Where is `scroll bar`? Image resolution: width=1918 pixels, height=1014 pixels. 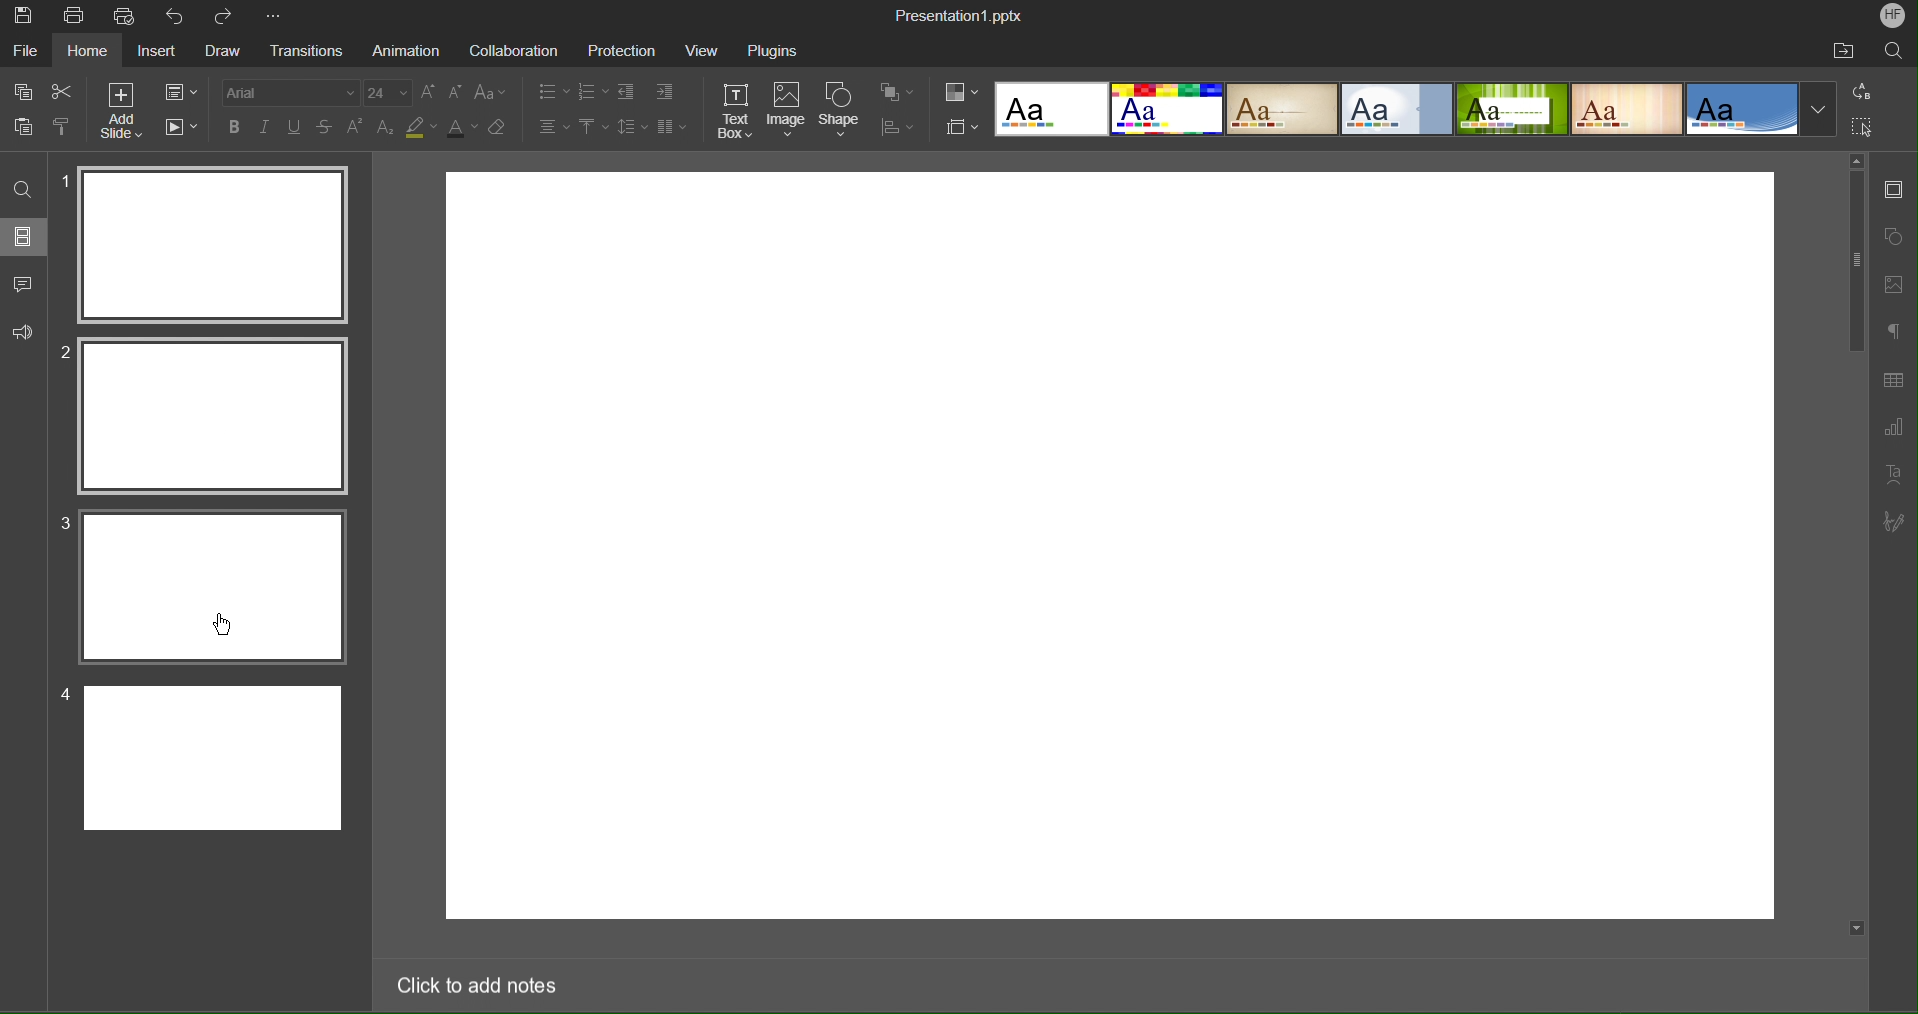 scroll bar is located at coordinates (1858, 541).